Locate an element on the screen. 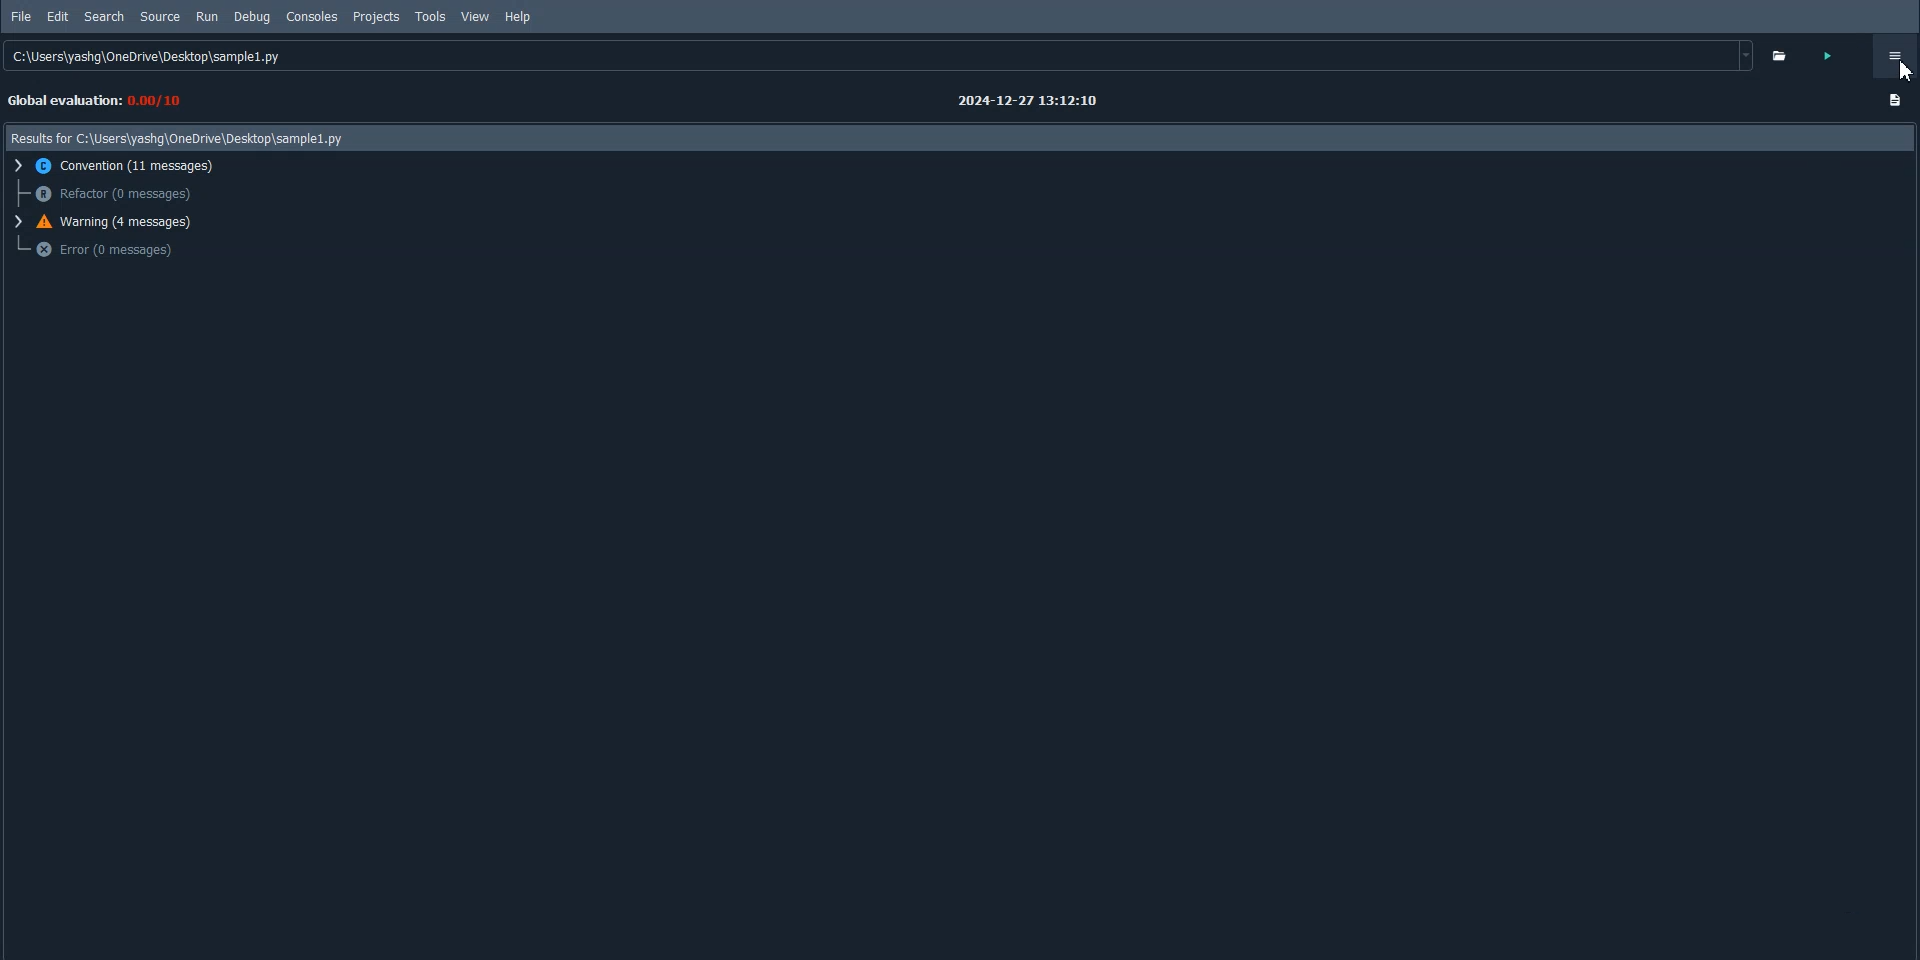 Image resolution: width=1920 pixels, height=960 pixels. Reactor is located at coordinates (112, 194).